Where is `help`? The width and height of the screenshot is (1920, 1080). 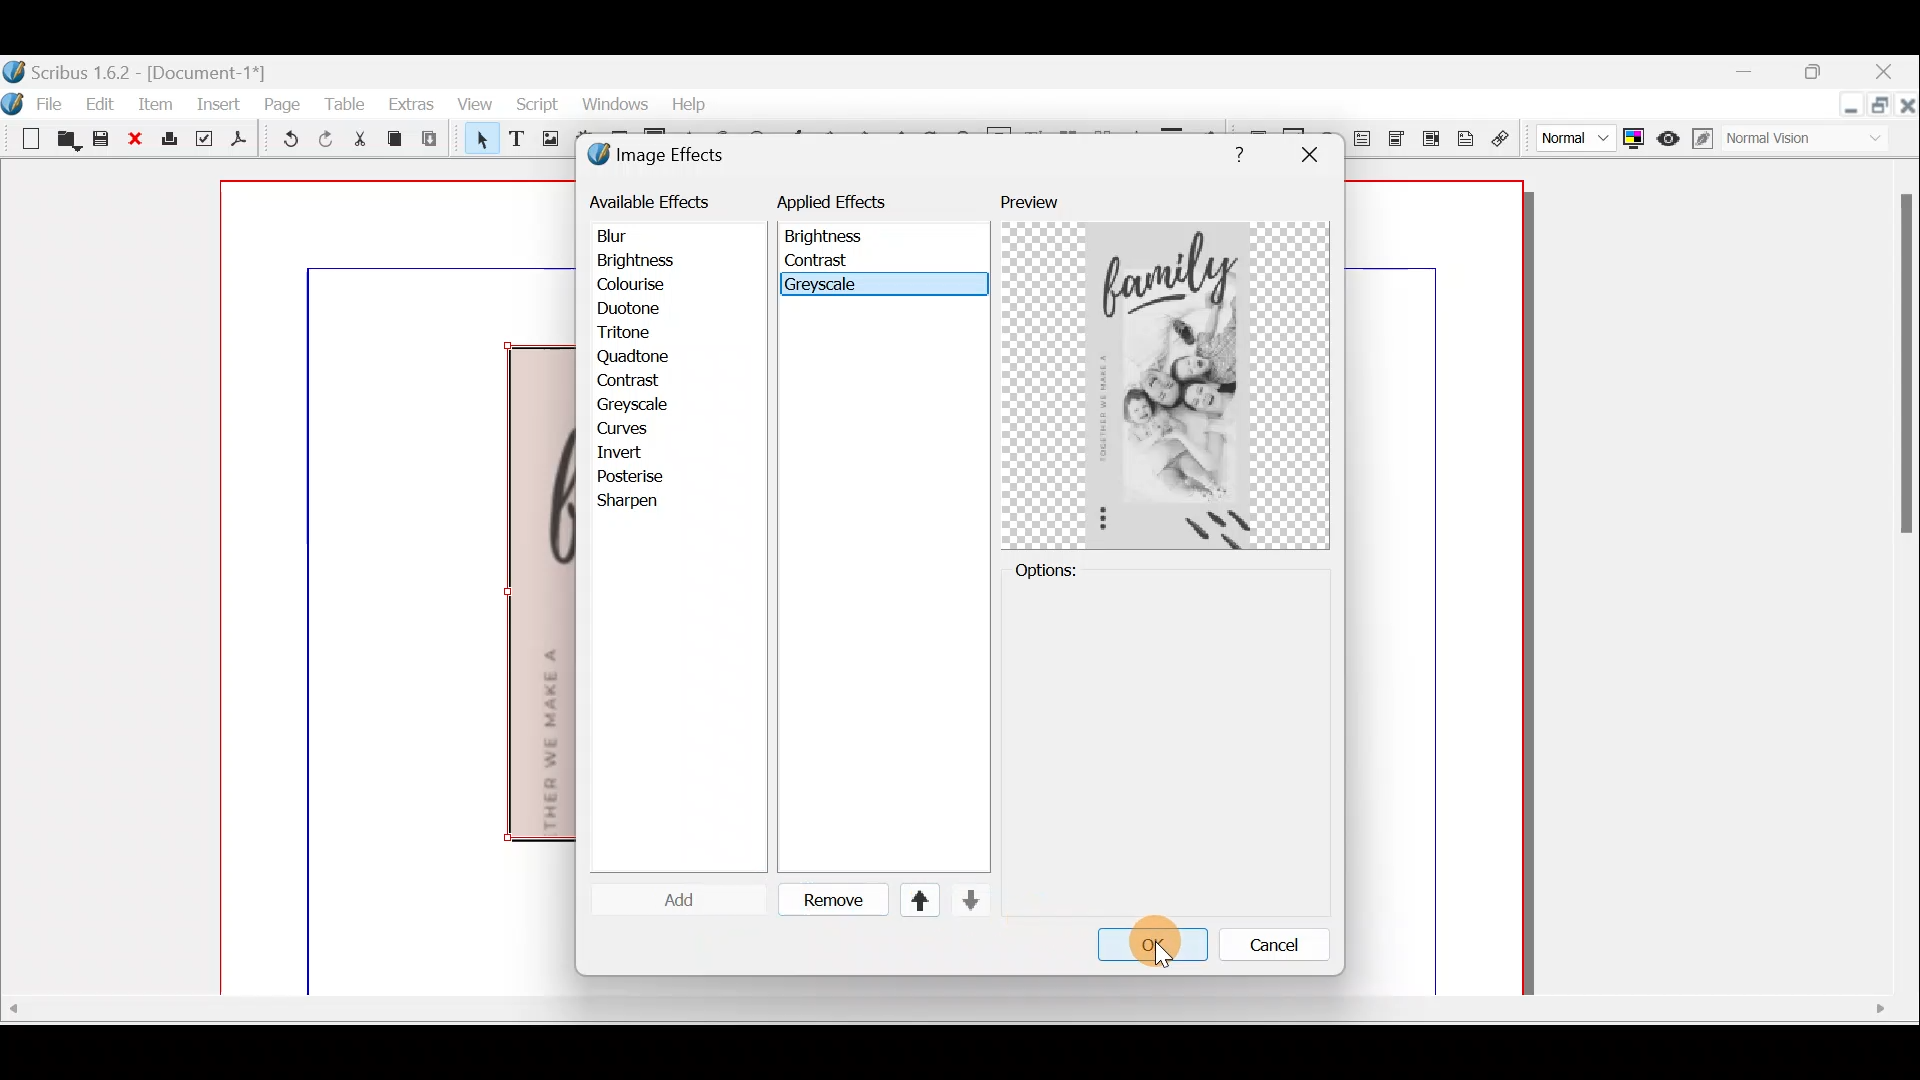 help is located at coordinates (693, 106).